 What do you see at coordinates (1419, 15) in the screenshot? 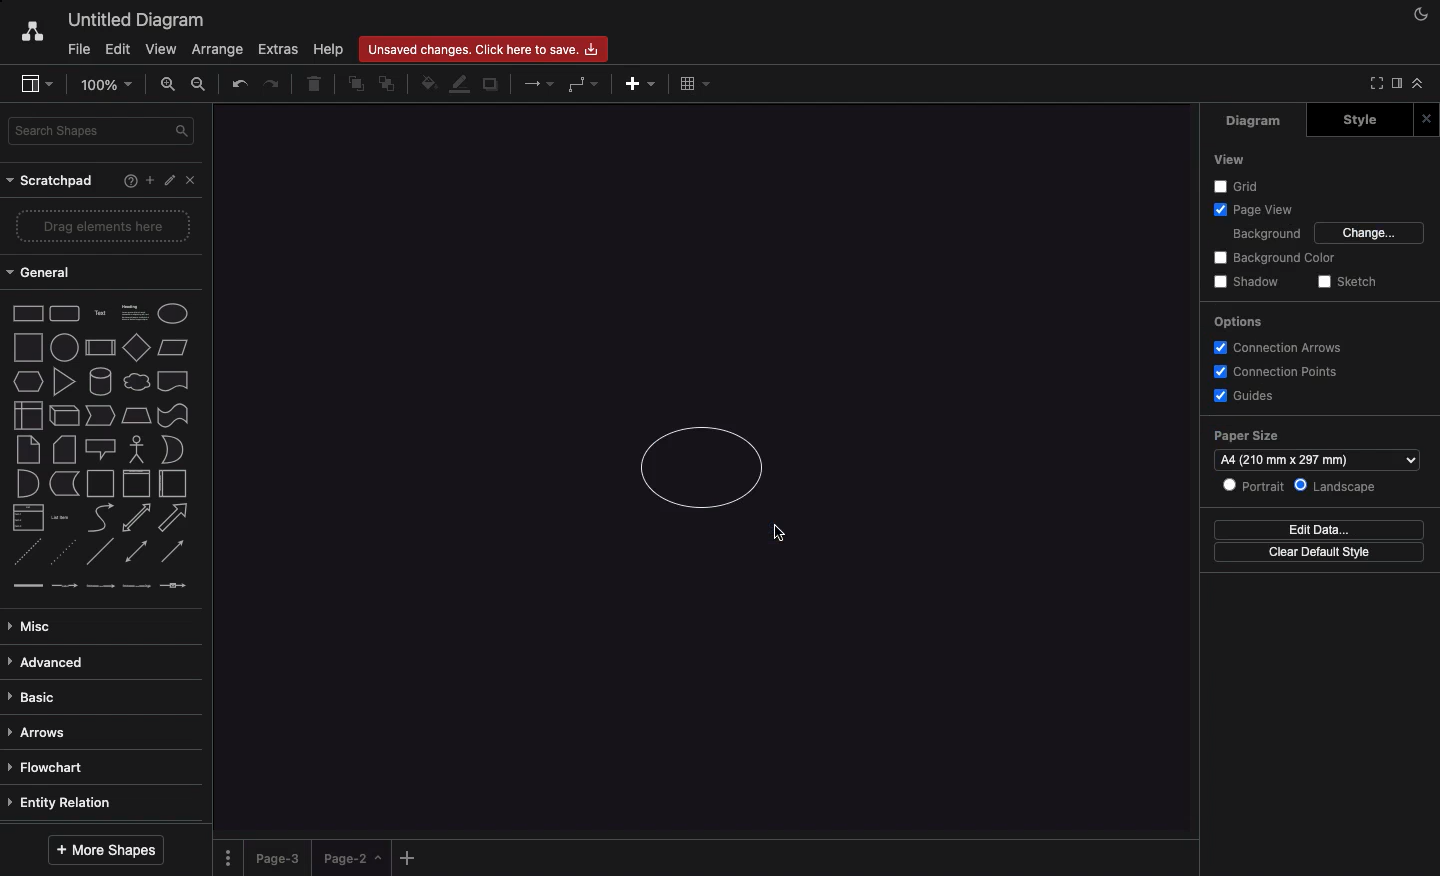
I see `Night mode on` at bounding box center [1419, 15].